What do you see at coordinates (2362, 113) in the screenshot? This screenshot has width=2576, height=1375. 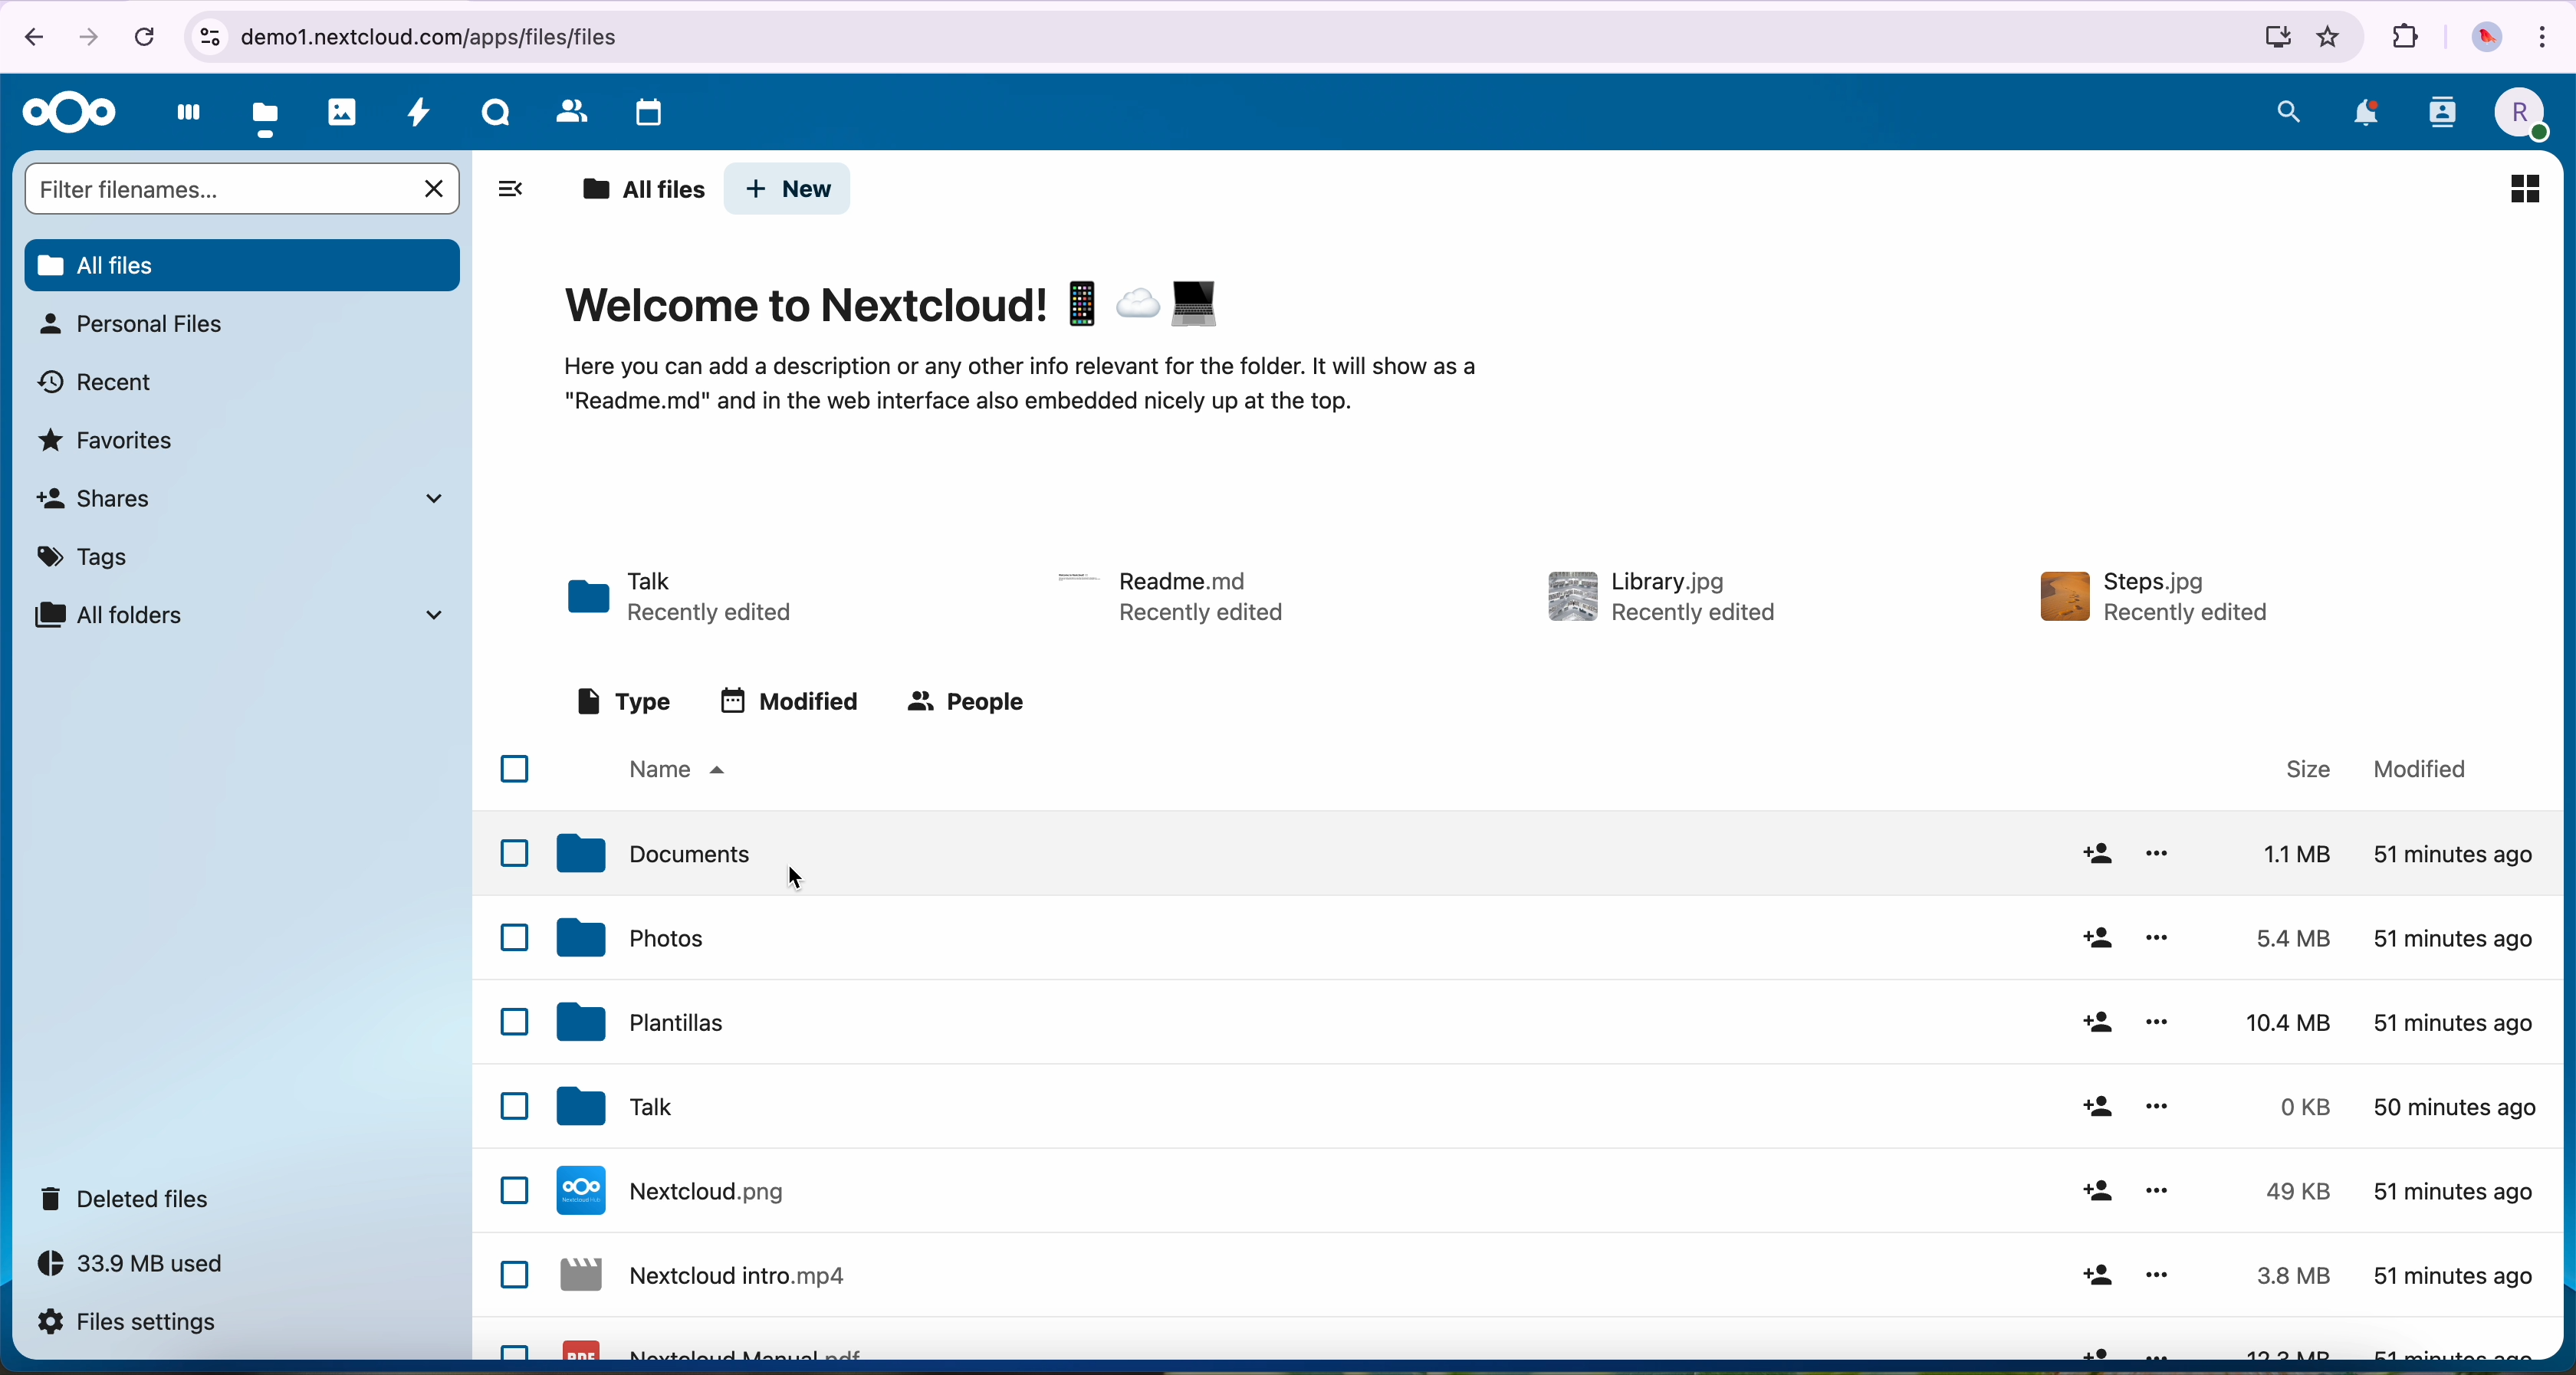 I see `notifications` at bounding box center [2362, 113].